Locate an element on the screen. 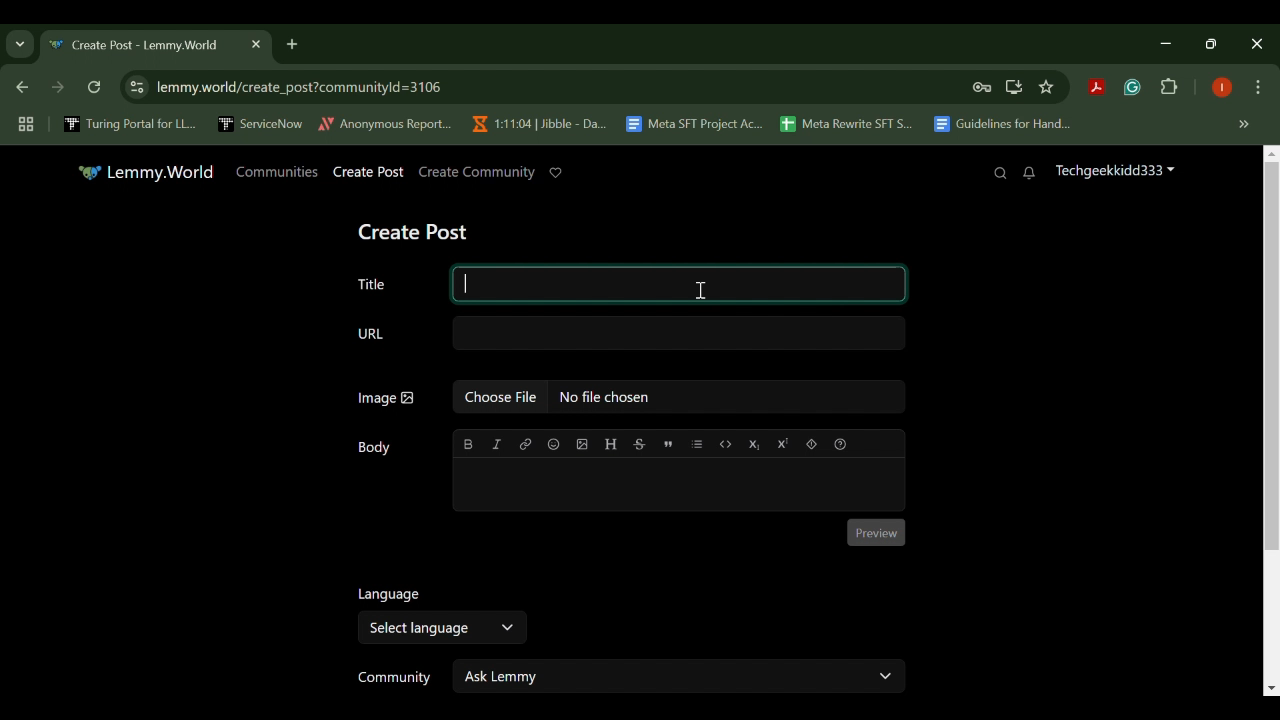  Lemmy.World is located at coordinates (146, 172).